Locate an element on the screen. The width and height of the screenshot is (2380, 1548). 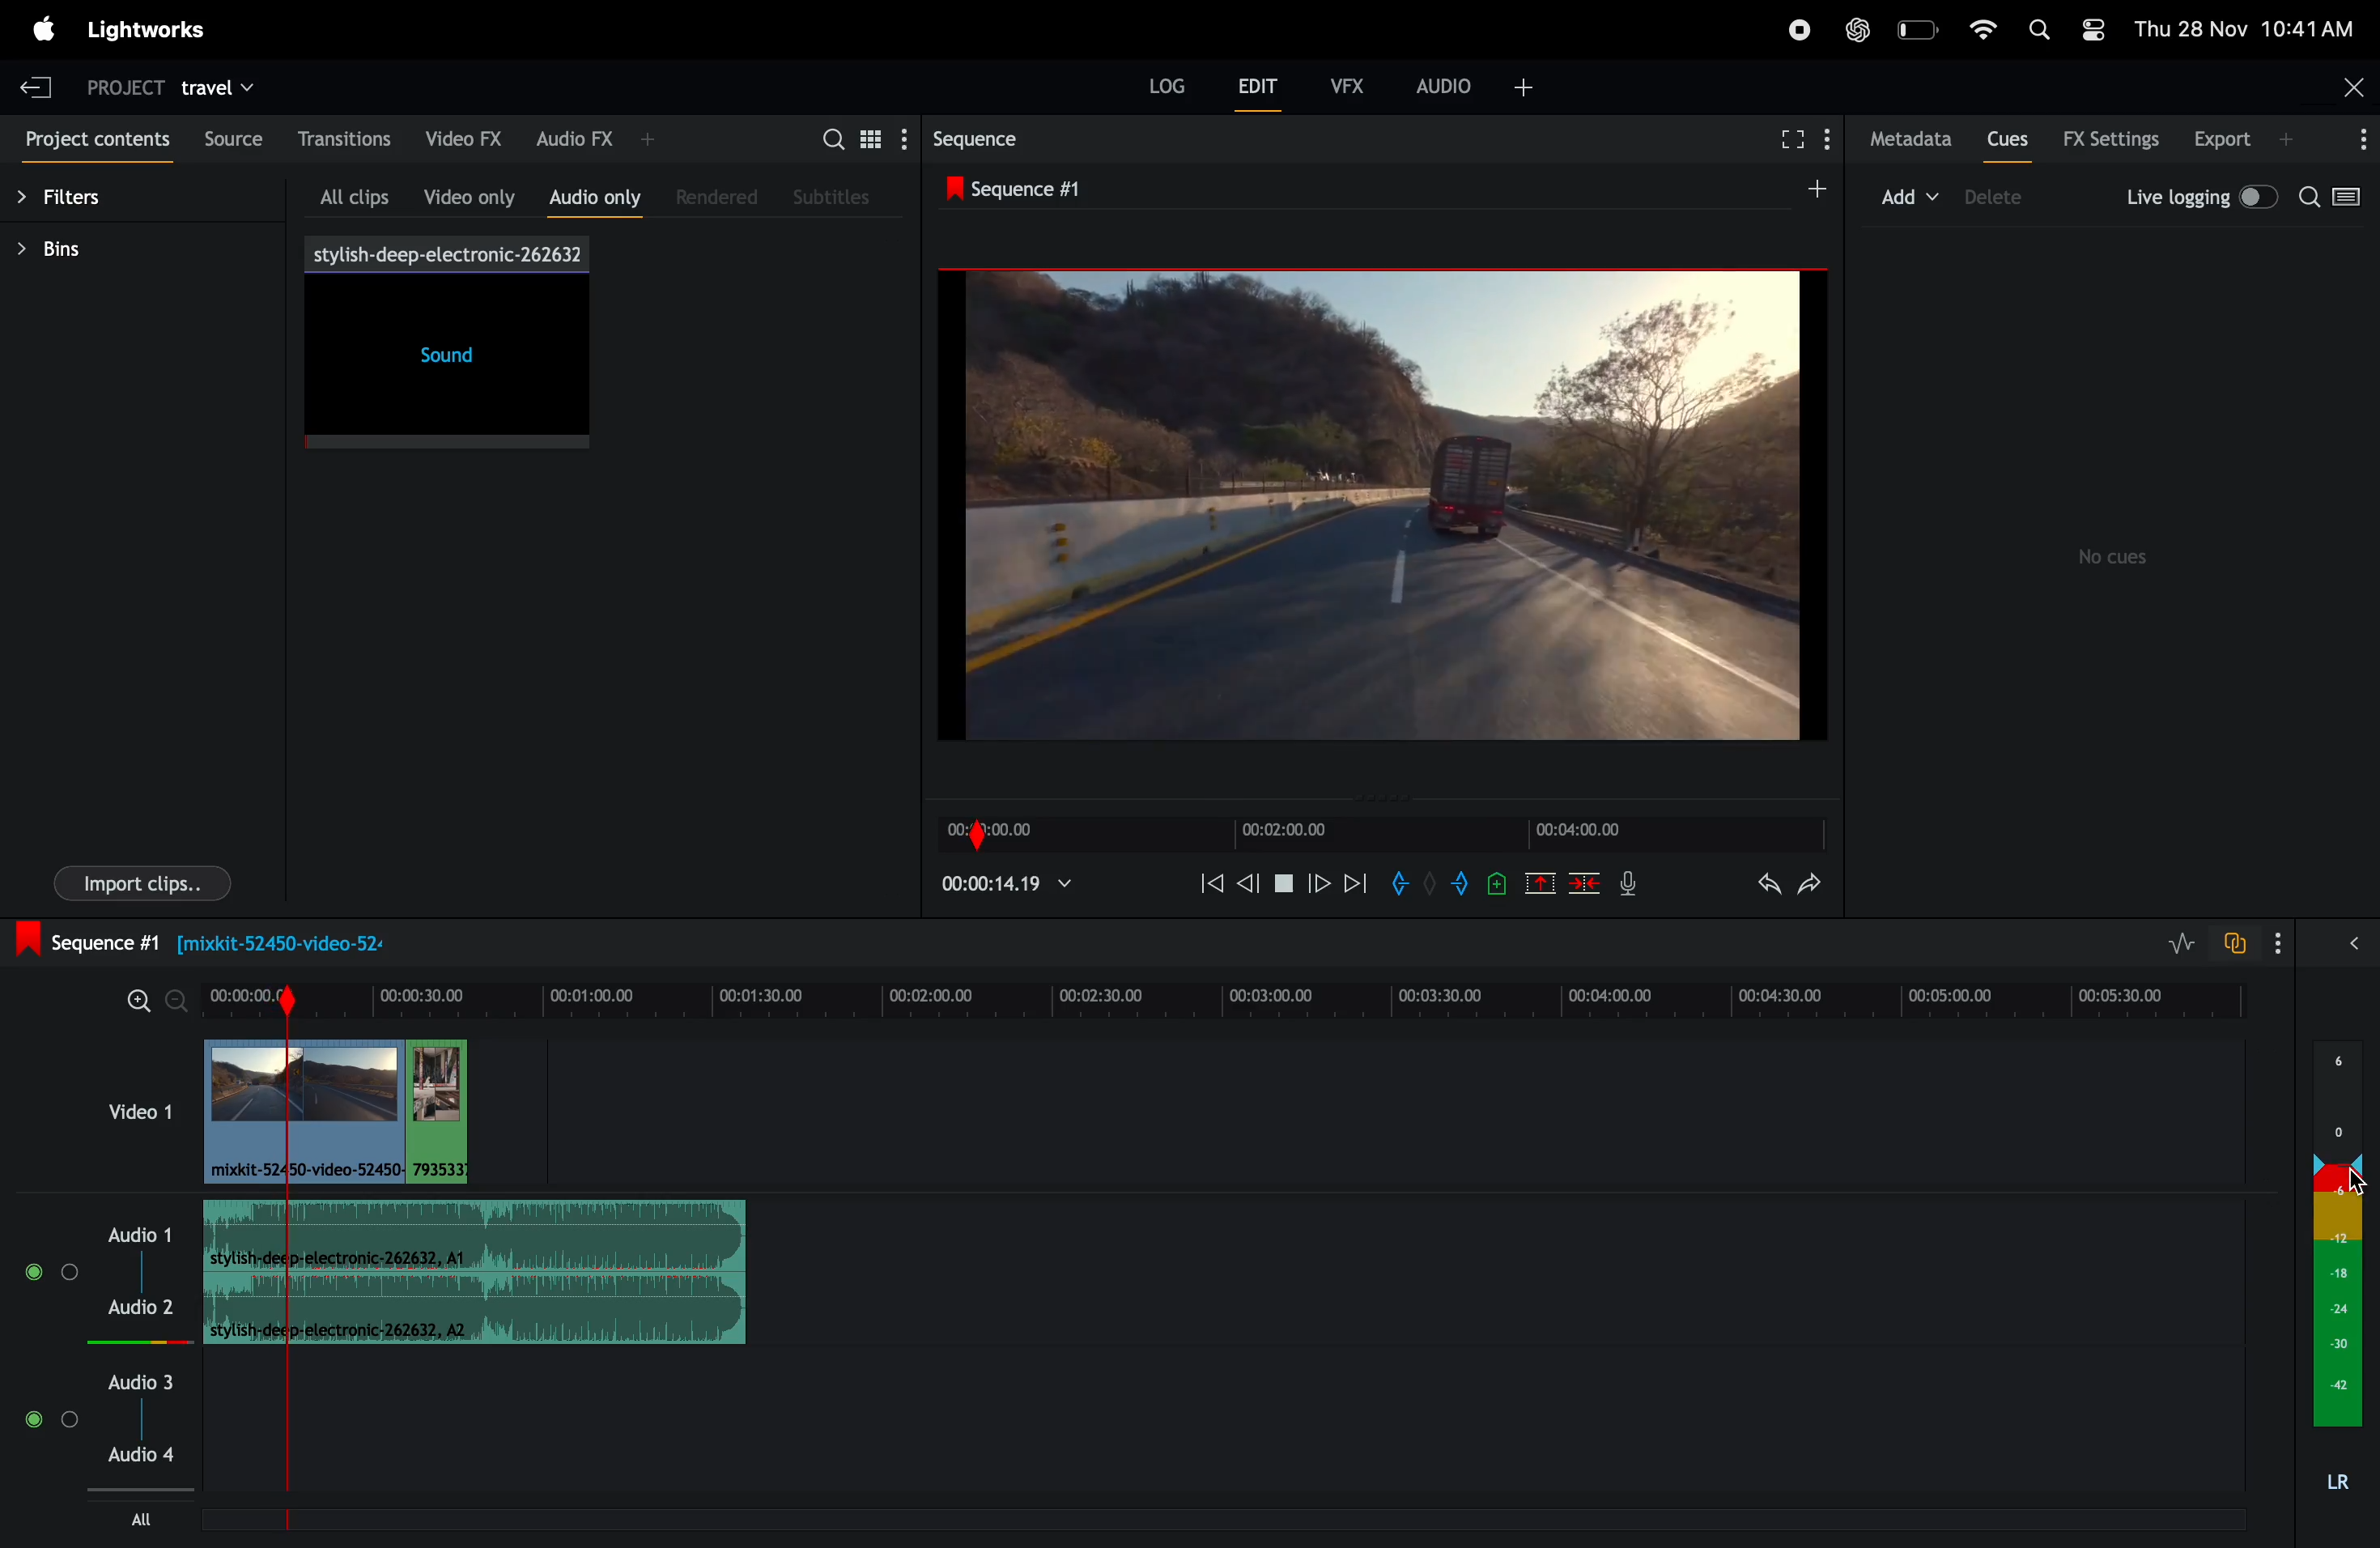
add in mark is located at coordinates (1402, 883).